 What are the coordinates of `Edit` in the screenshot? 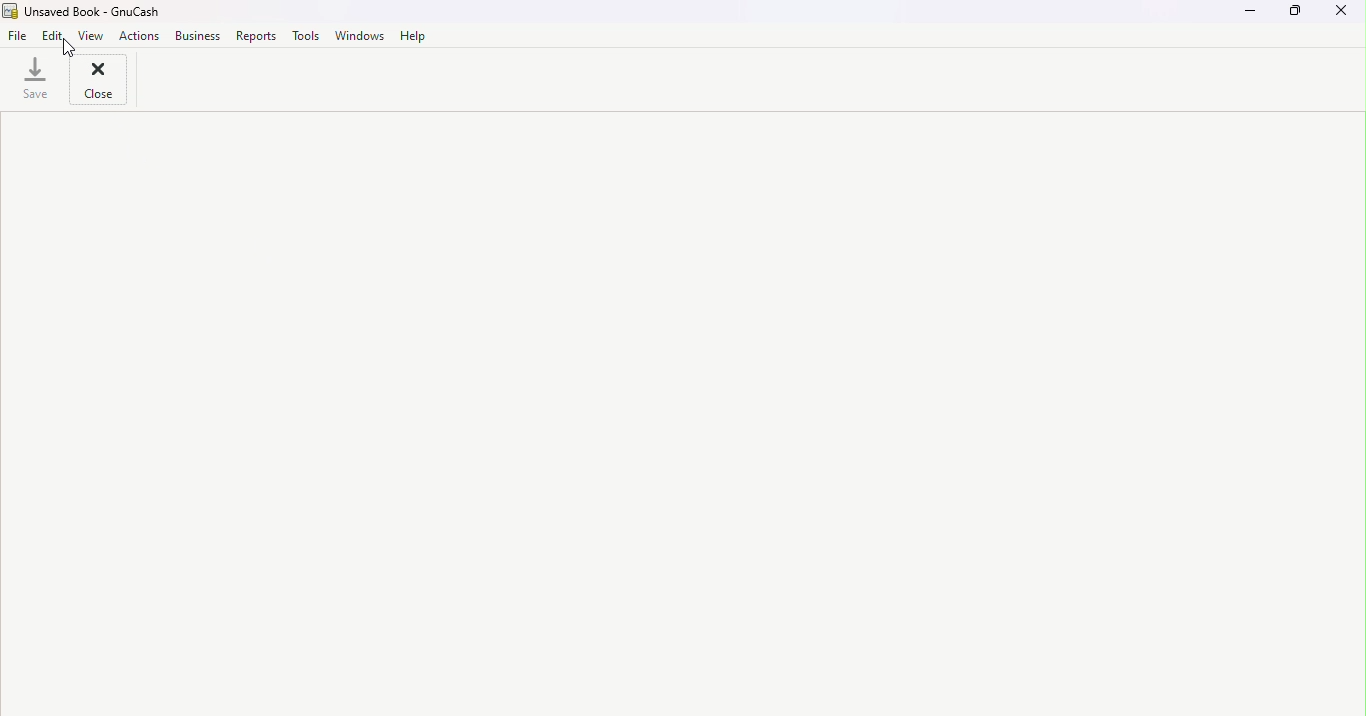 It's located at (56, 36).